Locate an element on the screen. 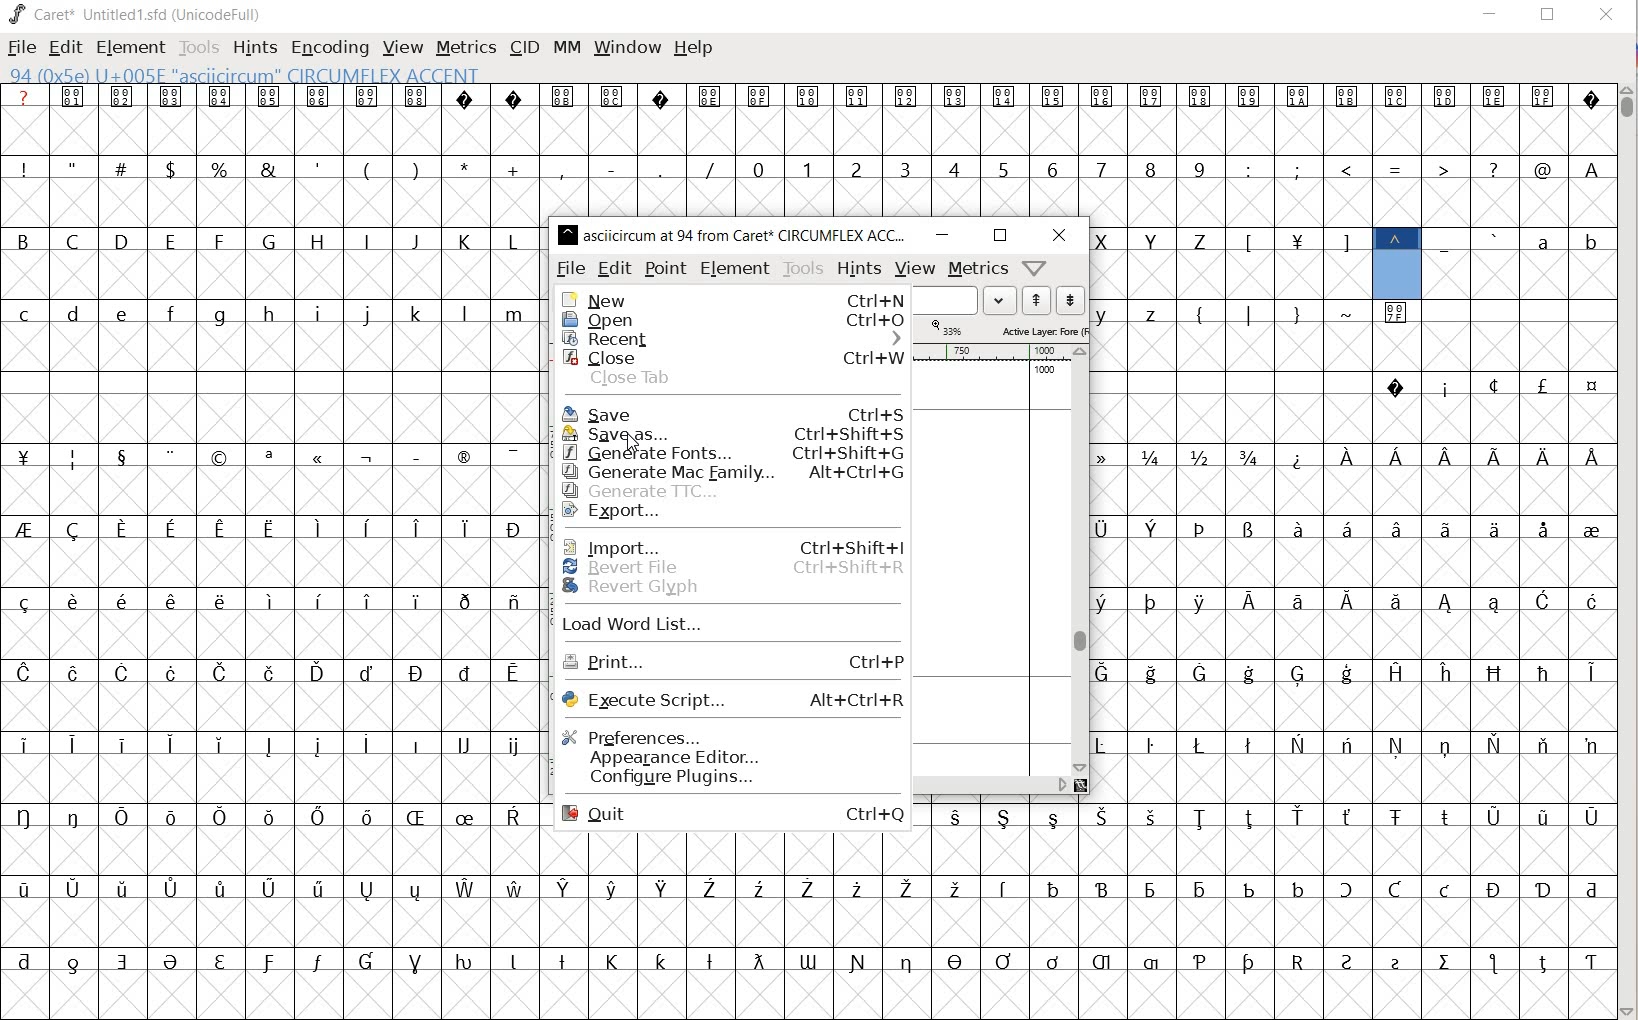  open is located at coordinates (738, 321).